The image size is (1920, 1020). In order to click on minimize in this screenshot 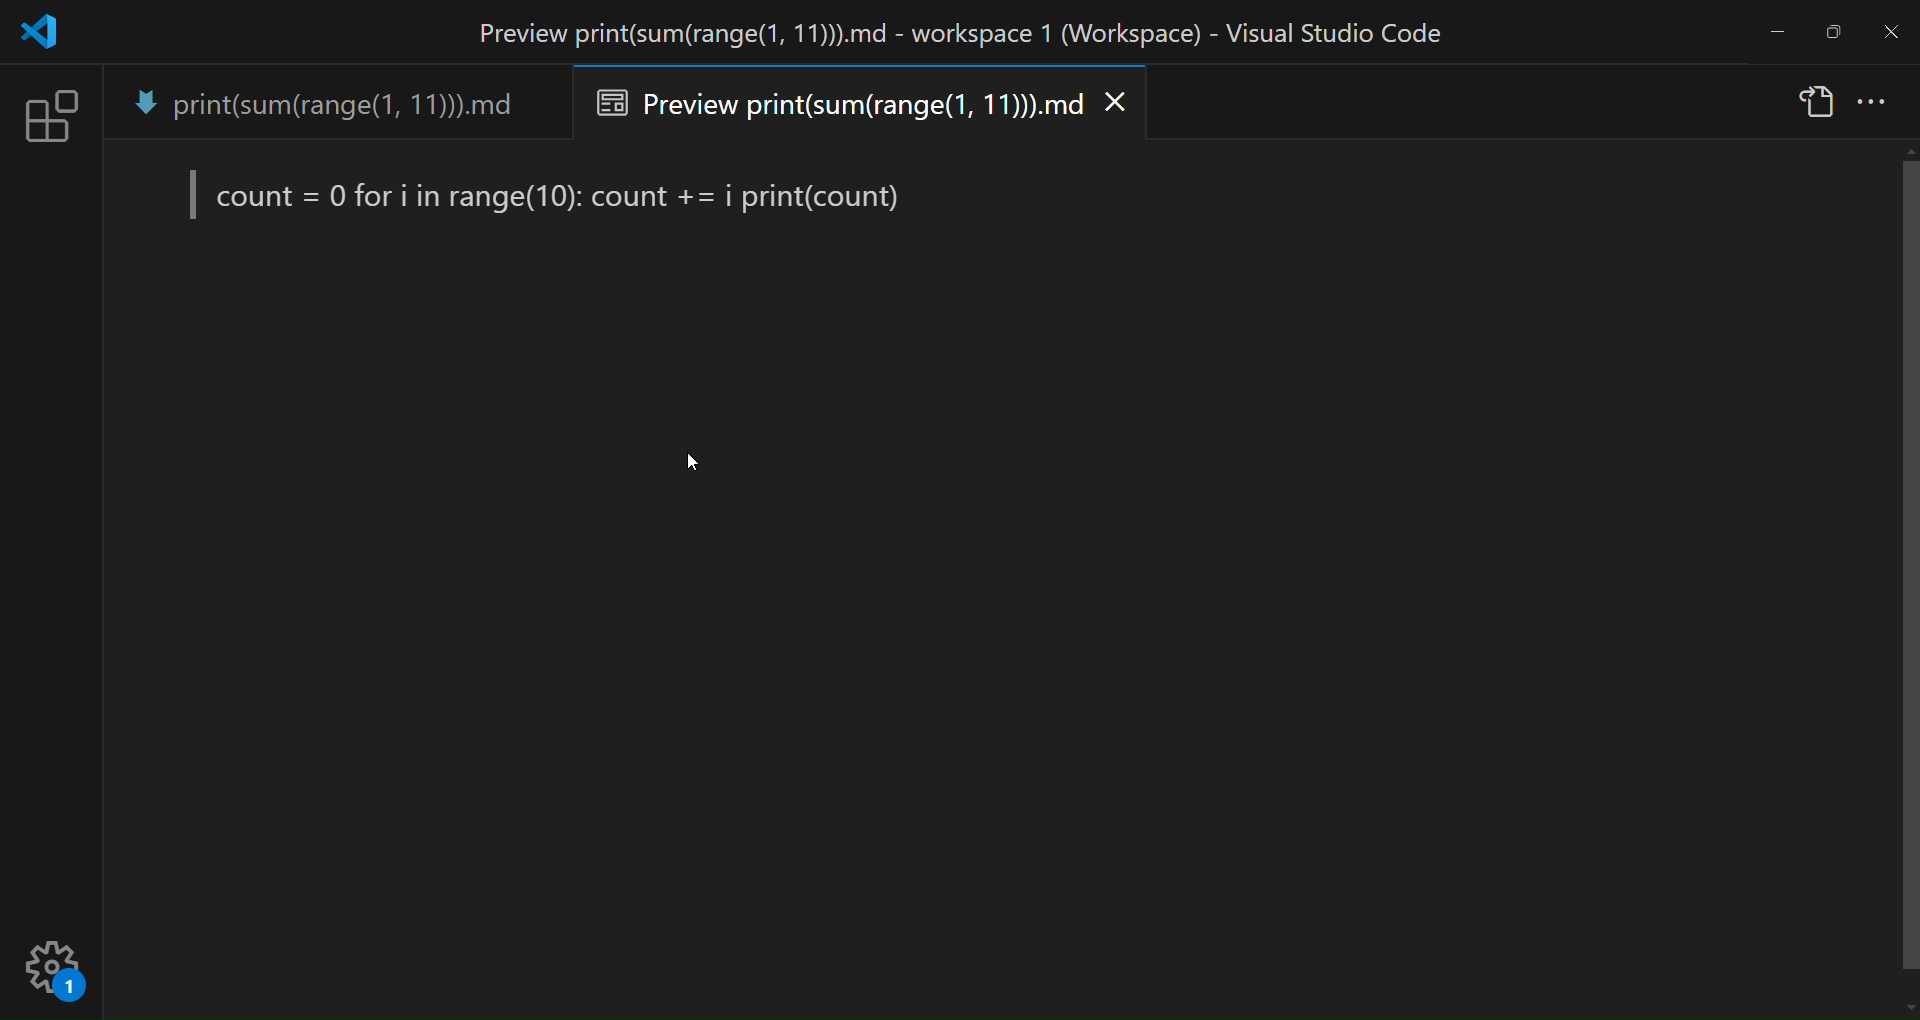, I will do `click(1776, 30)`.